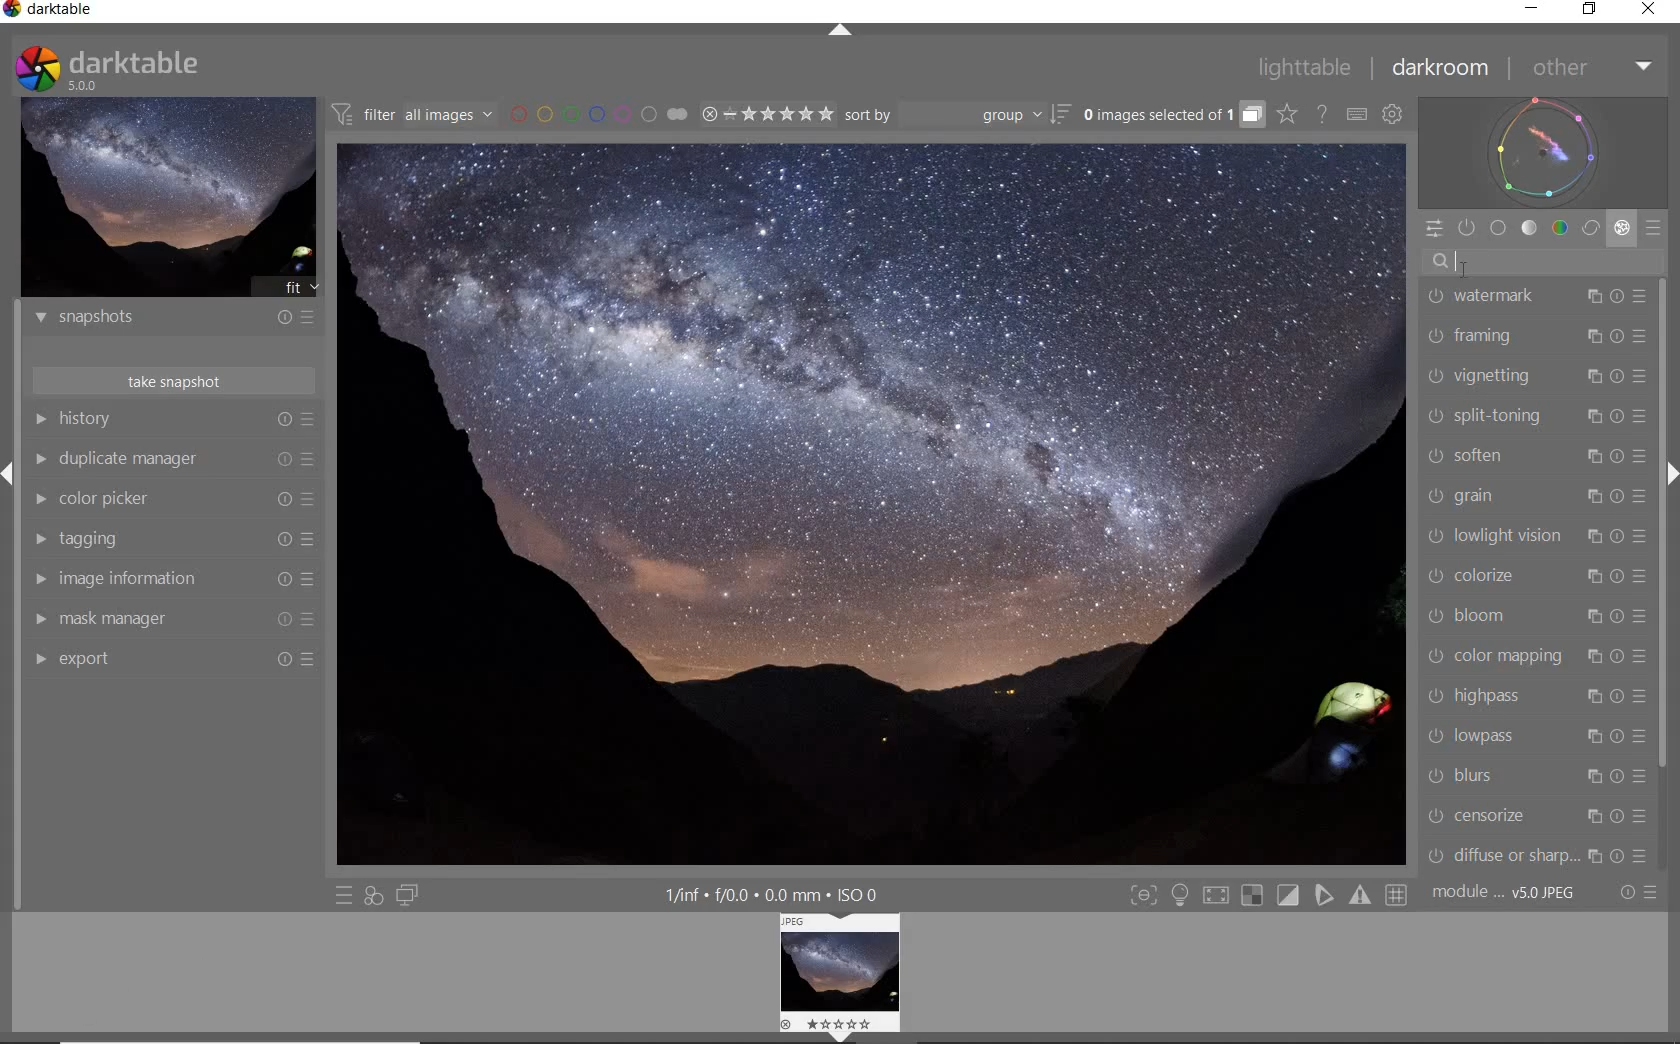  Describe the element at coordinates (1321, 114) in the screenshot. I see `HELP ONLINE` at that location.